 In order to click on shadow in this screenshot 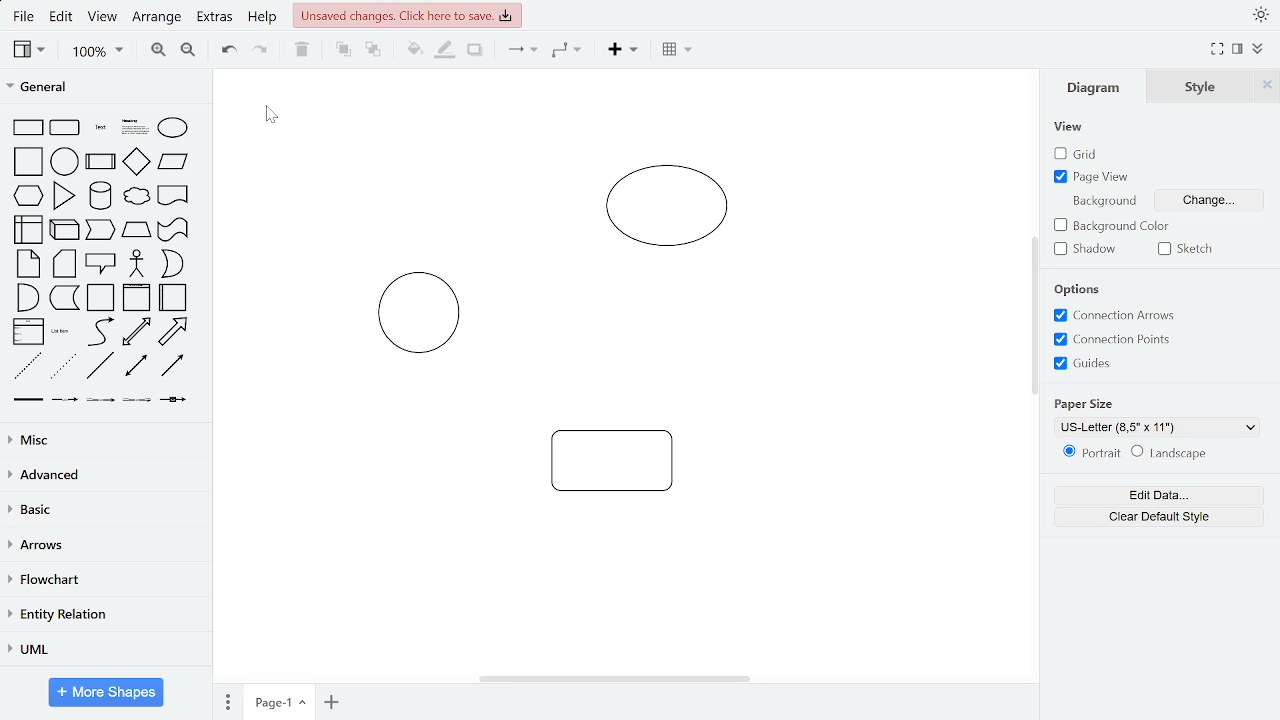, I will do `click(1088, 250)`.